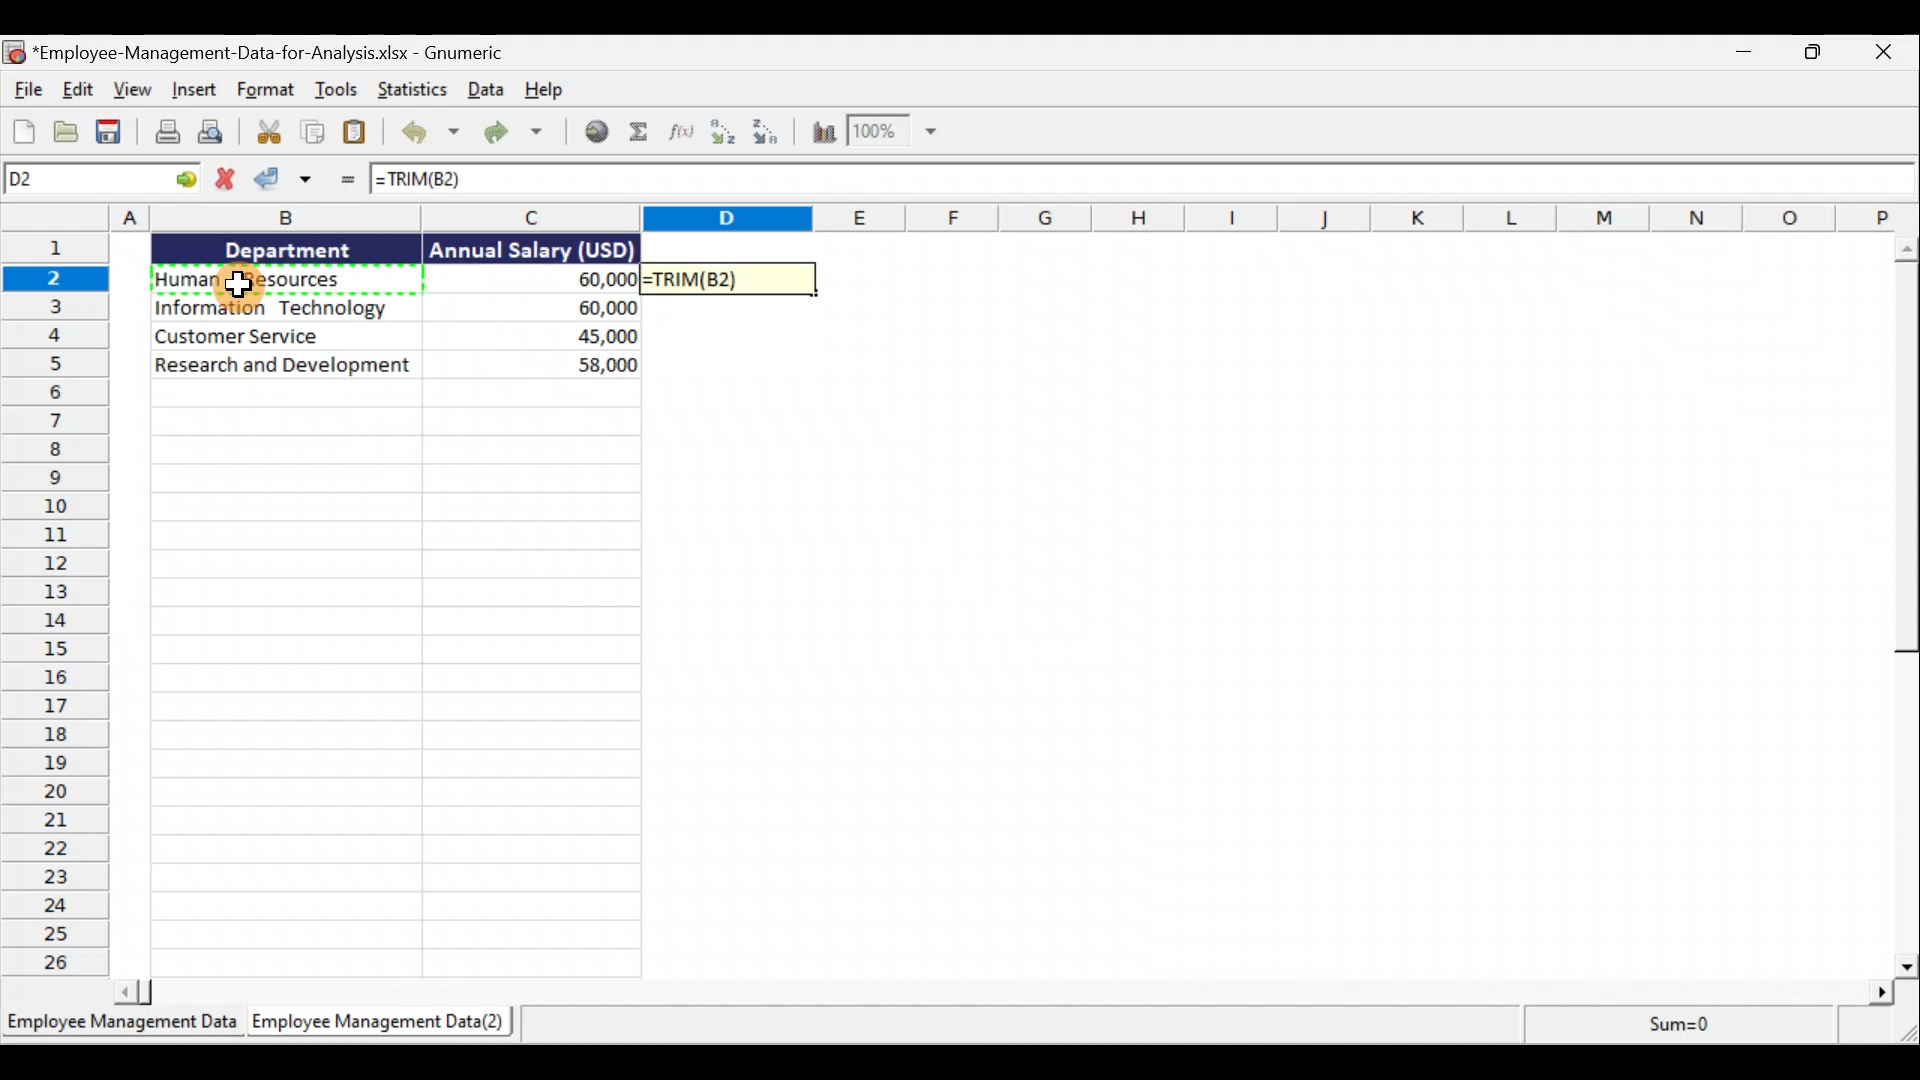 The image size is (1920, 1080). What do you see at coordinates (265, 90) in the screenshot?
I see `Format` at bounding box center [265, 90].